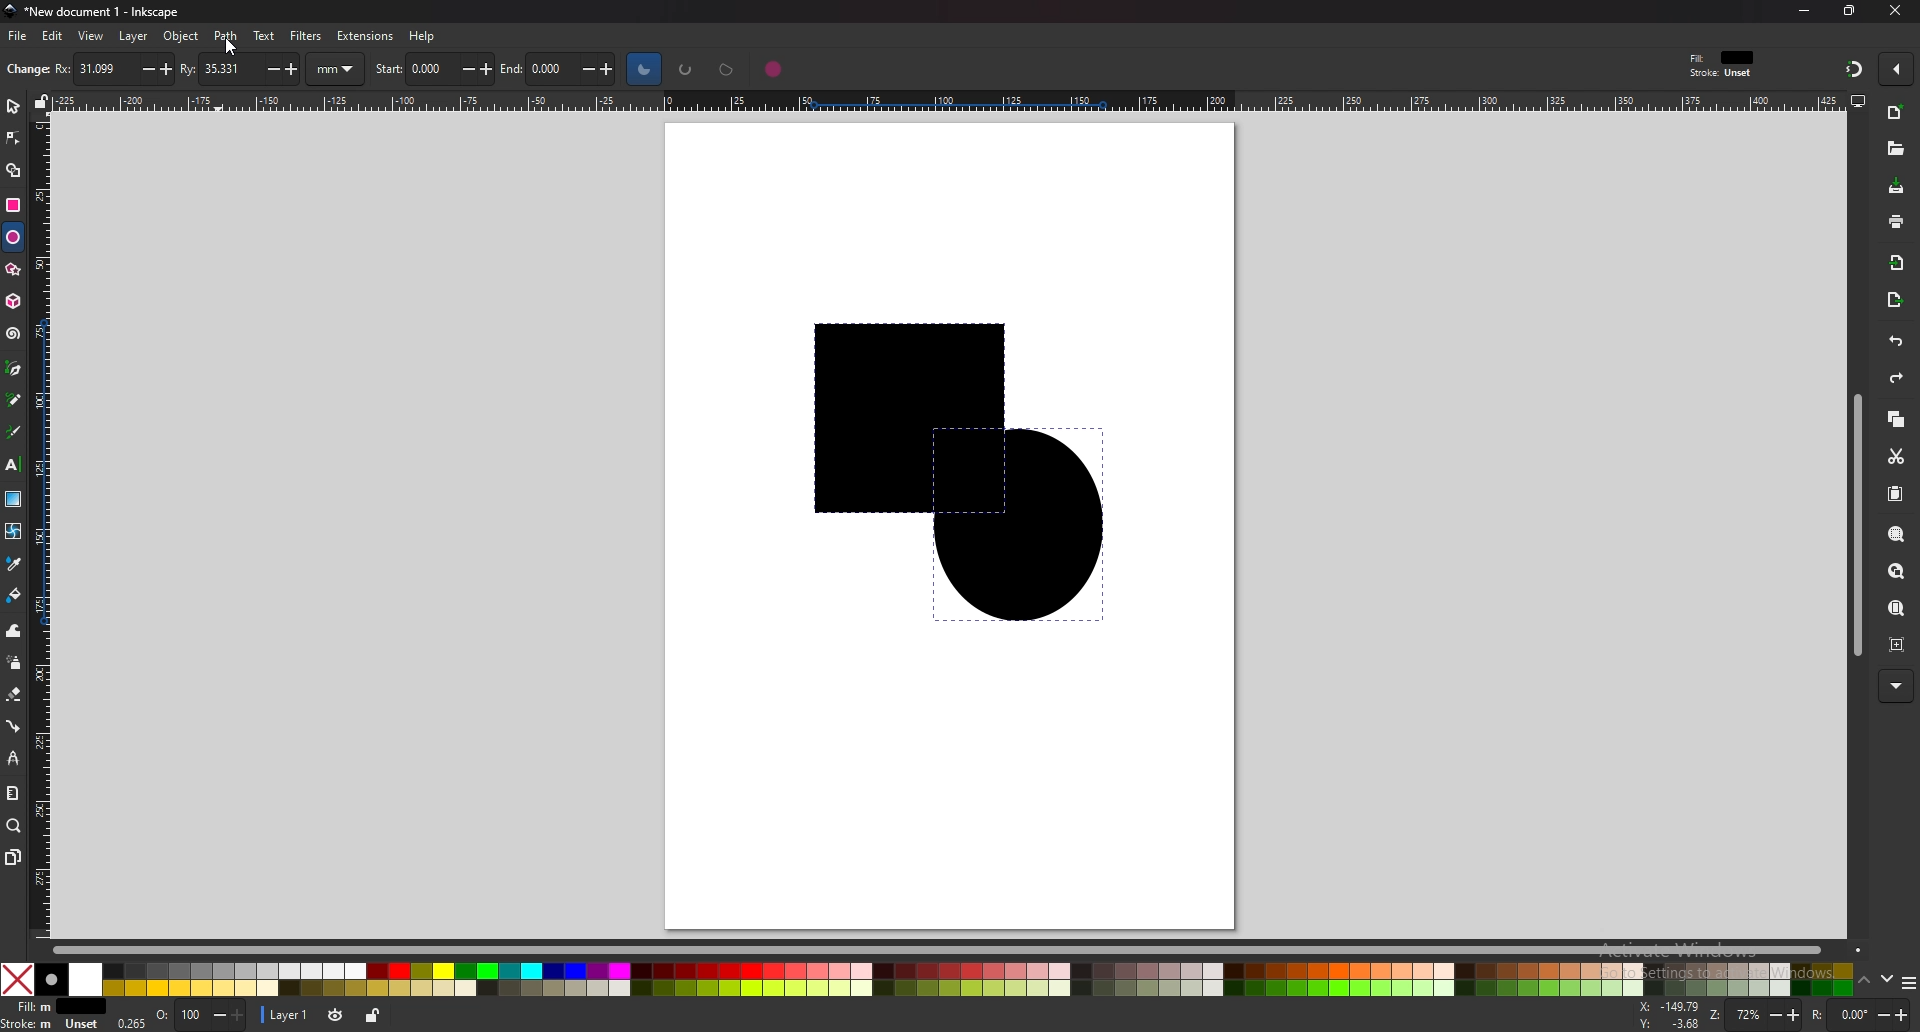 This screenshot has height=1032, width=1920. I want to click on scroll bar, so click(1854, 524).